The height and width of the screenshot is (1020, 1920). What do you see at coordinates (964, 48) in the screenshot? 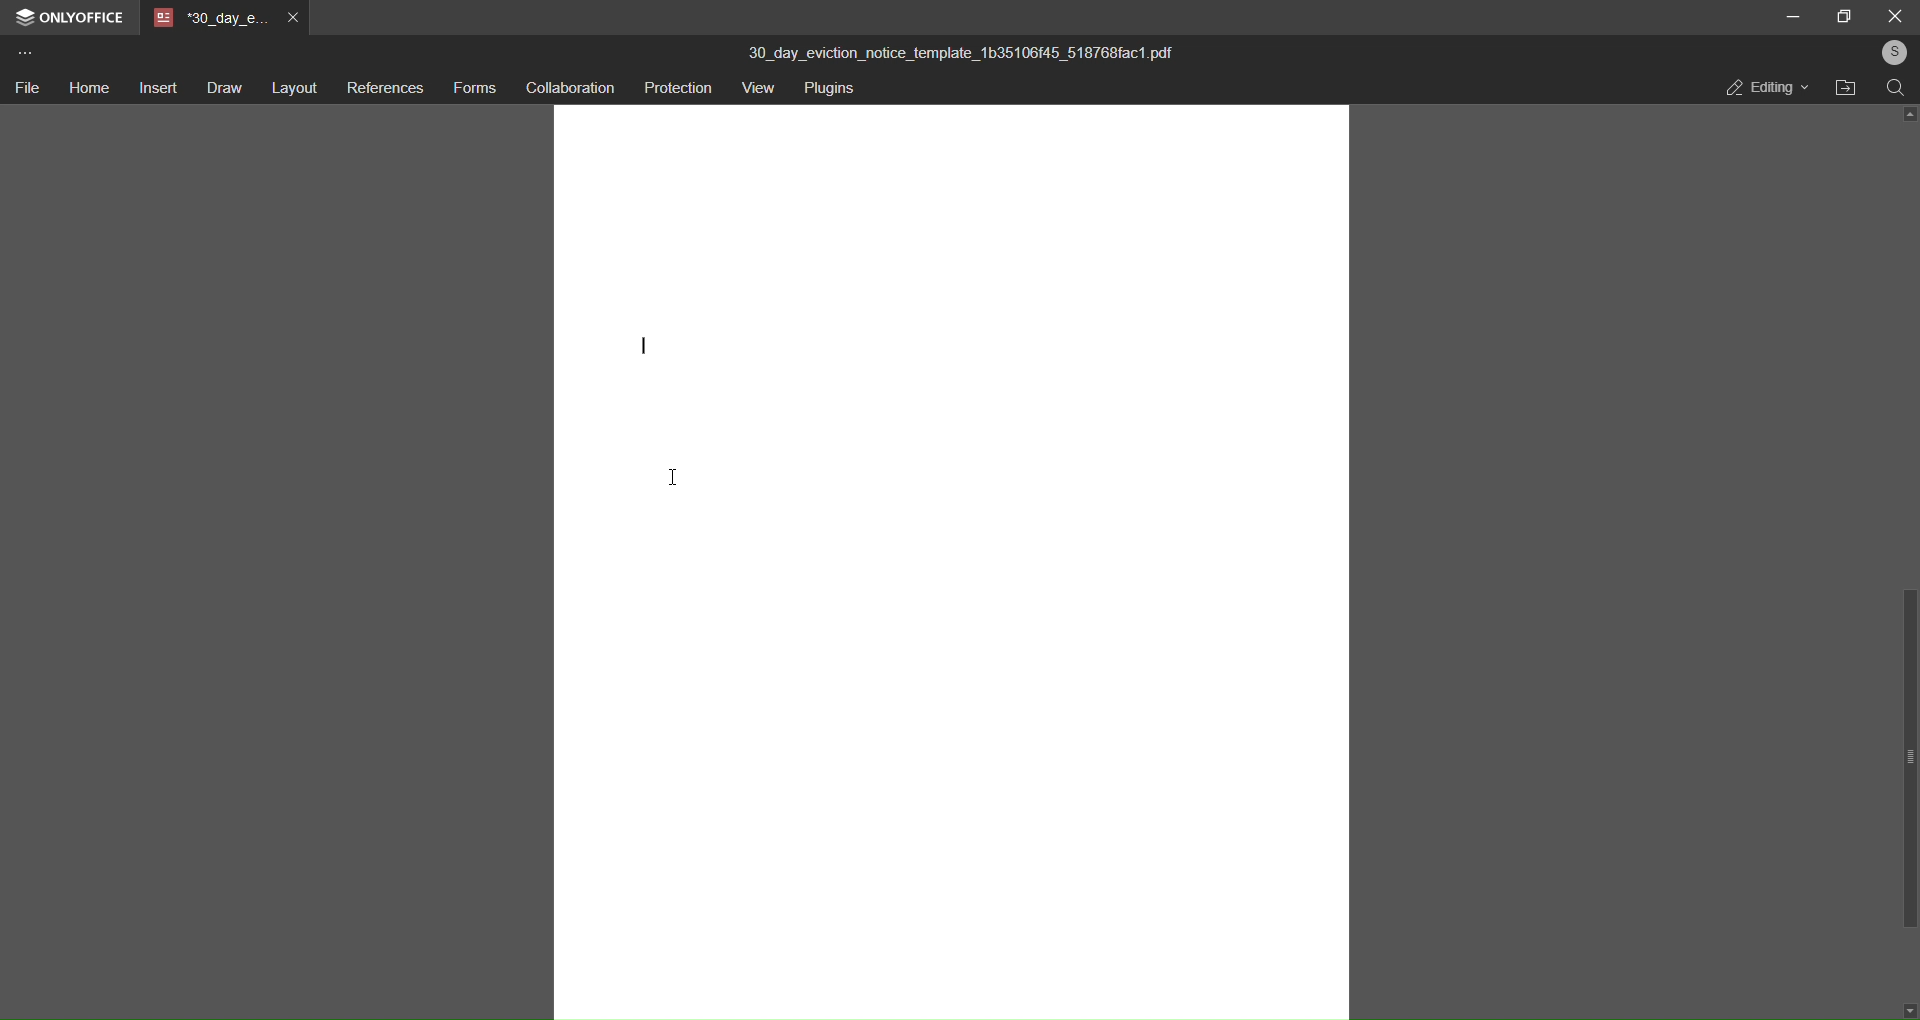
I see `title` at bounding box center [964, 48].